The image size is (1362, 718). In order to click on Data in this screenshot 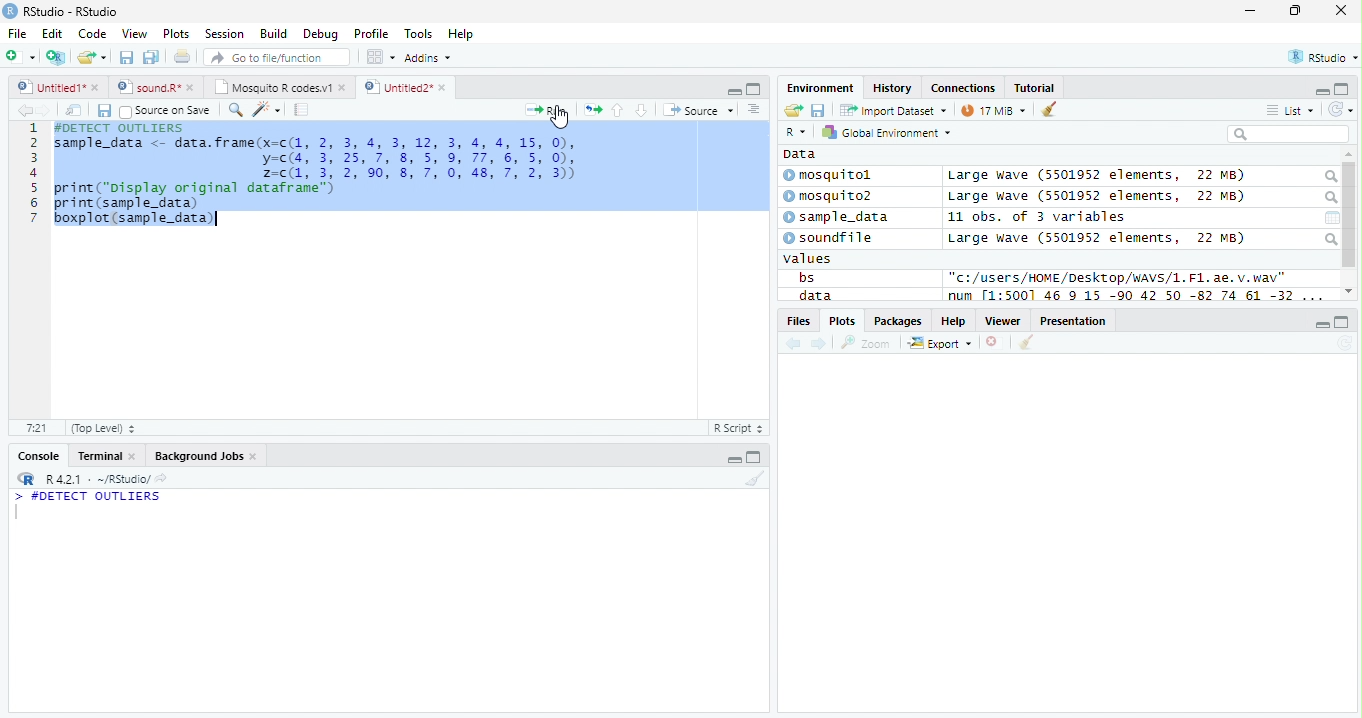, I will do `click(800, 154)`.